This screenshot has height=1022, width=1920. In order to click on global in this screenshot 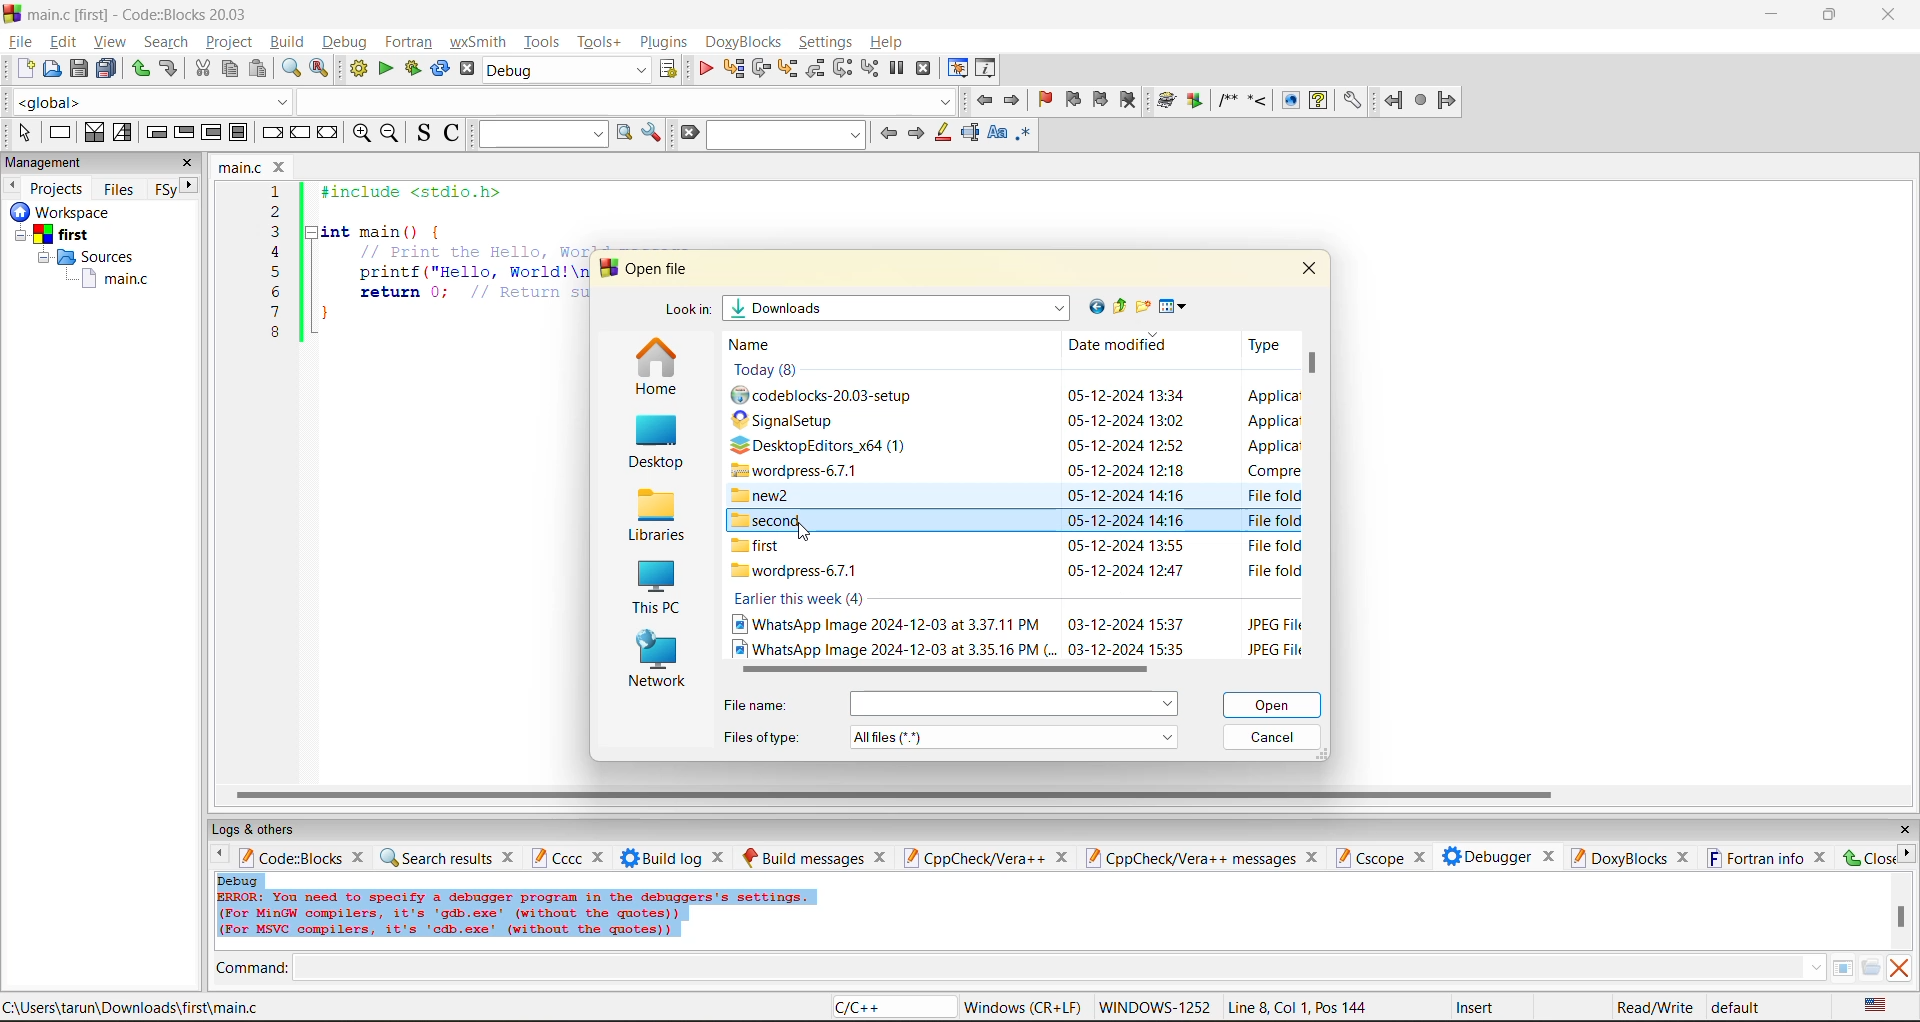, I will do `click(148, 102)`.